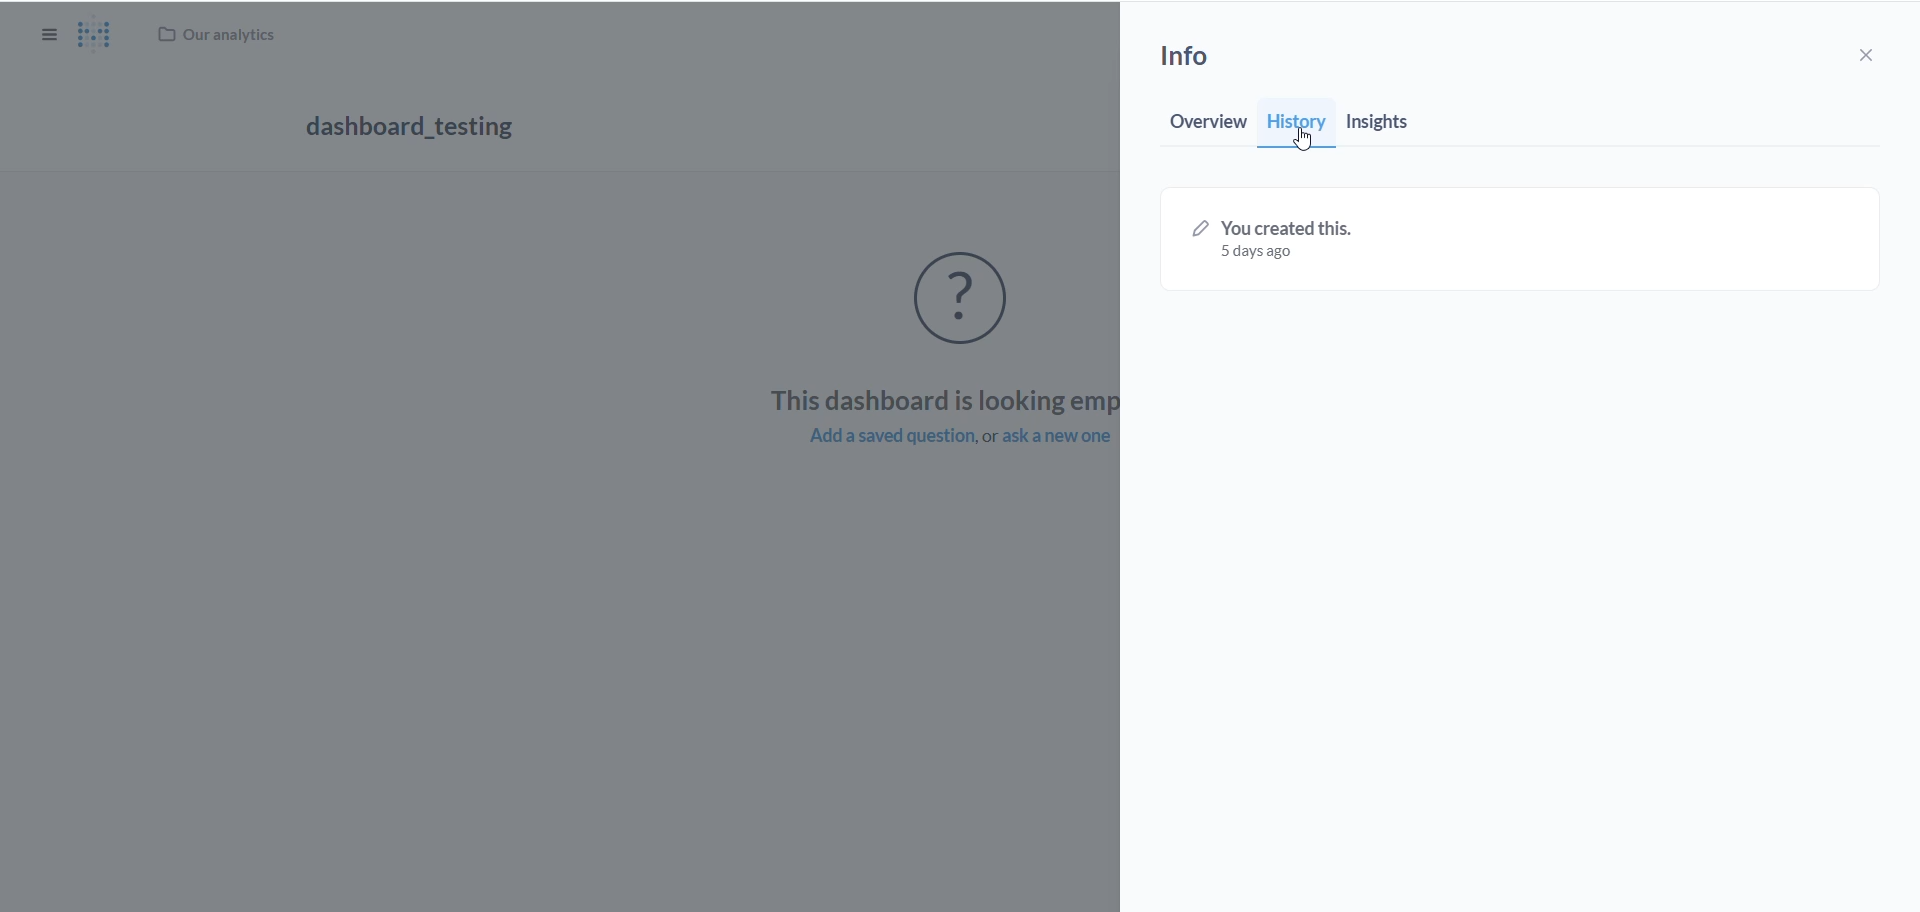  Describe the element at coordinates (937, 399) in the screenshot. I see `This dashboard is looking empty.` at that location.